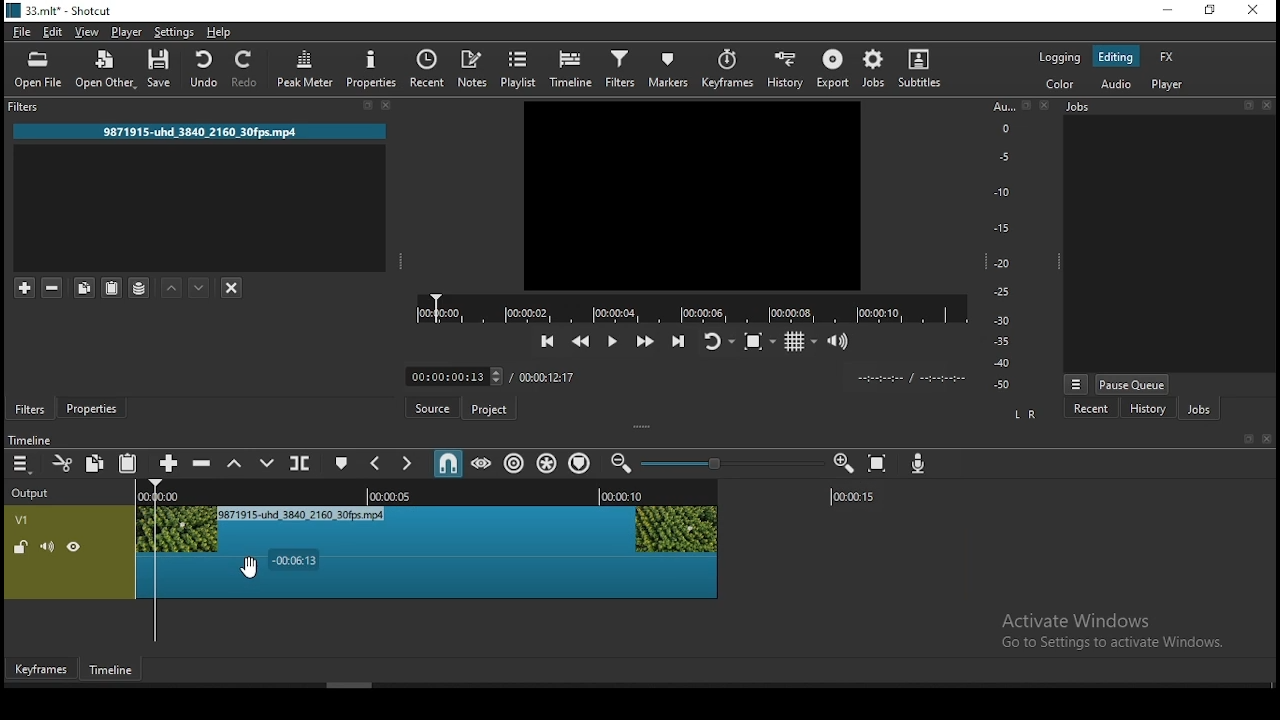  What do you see at coordinates (247, 72) in the screenshot?
I see `redo` at bounding box center [247, 72].